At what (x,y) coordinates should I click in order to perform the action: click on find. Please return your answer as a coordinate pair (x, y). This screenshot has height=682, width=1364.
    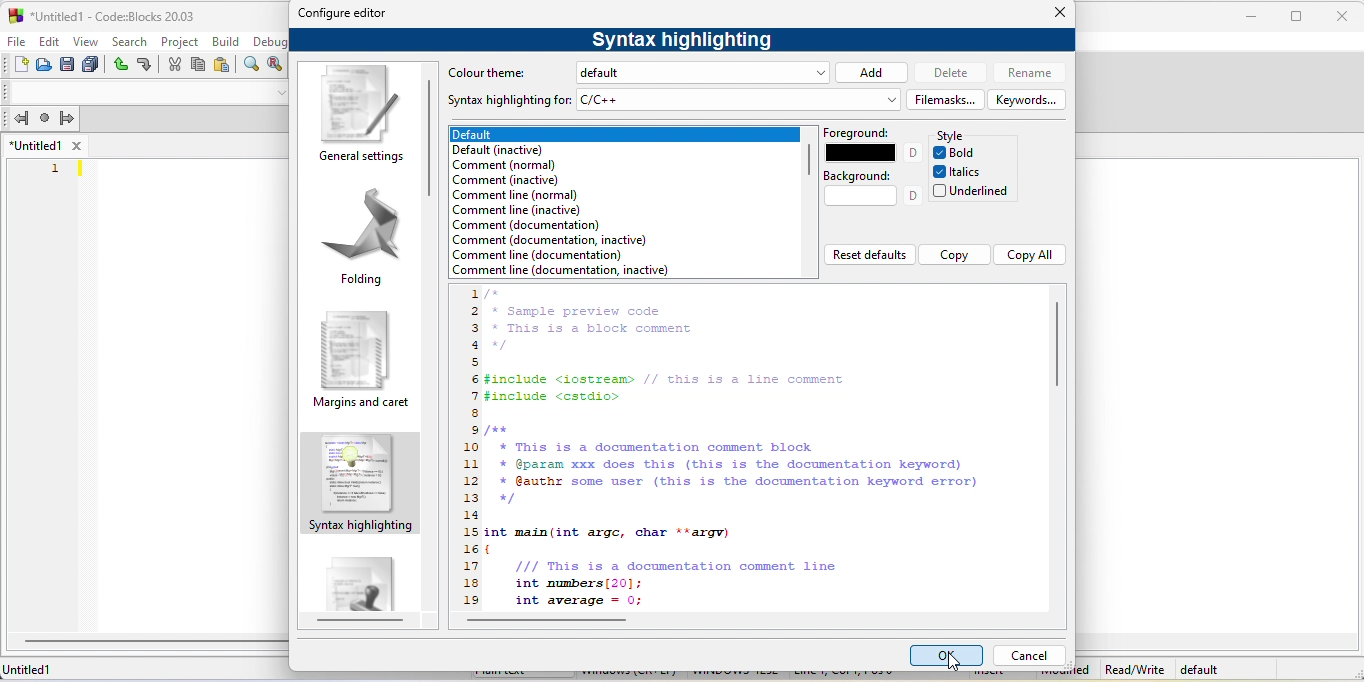
    Looking at the image, I should click on (252, 63).